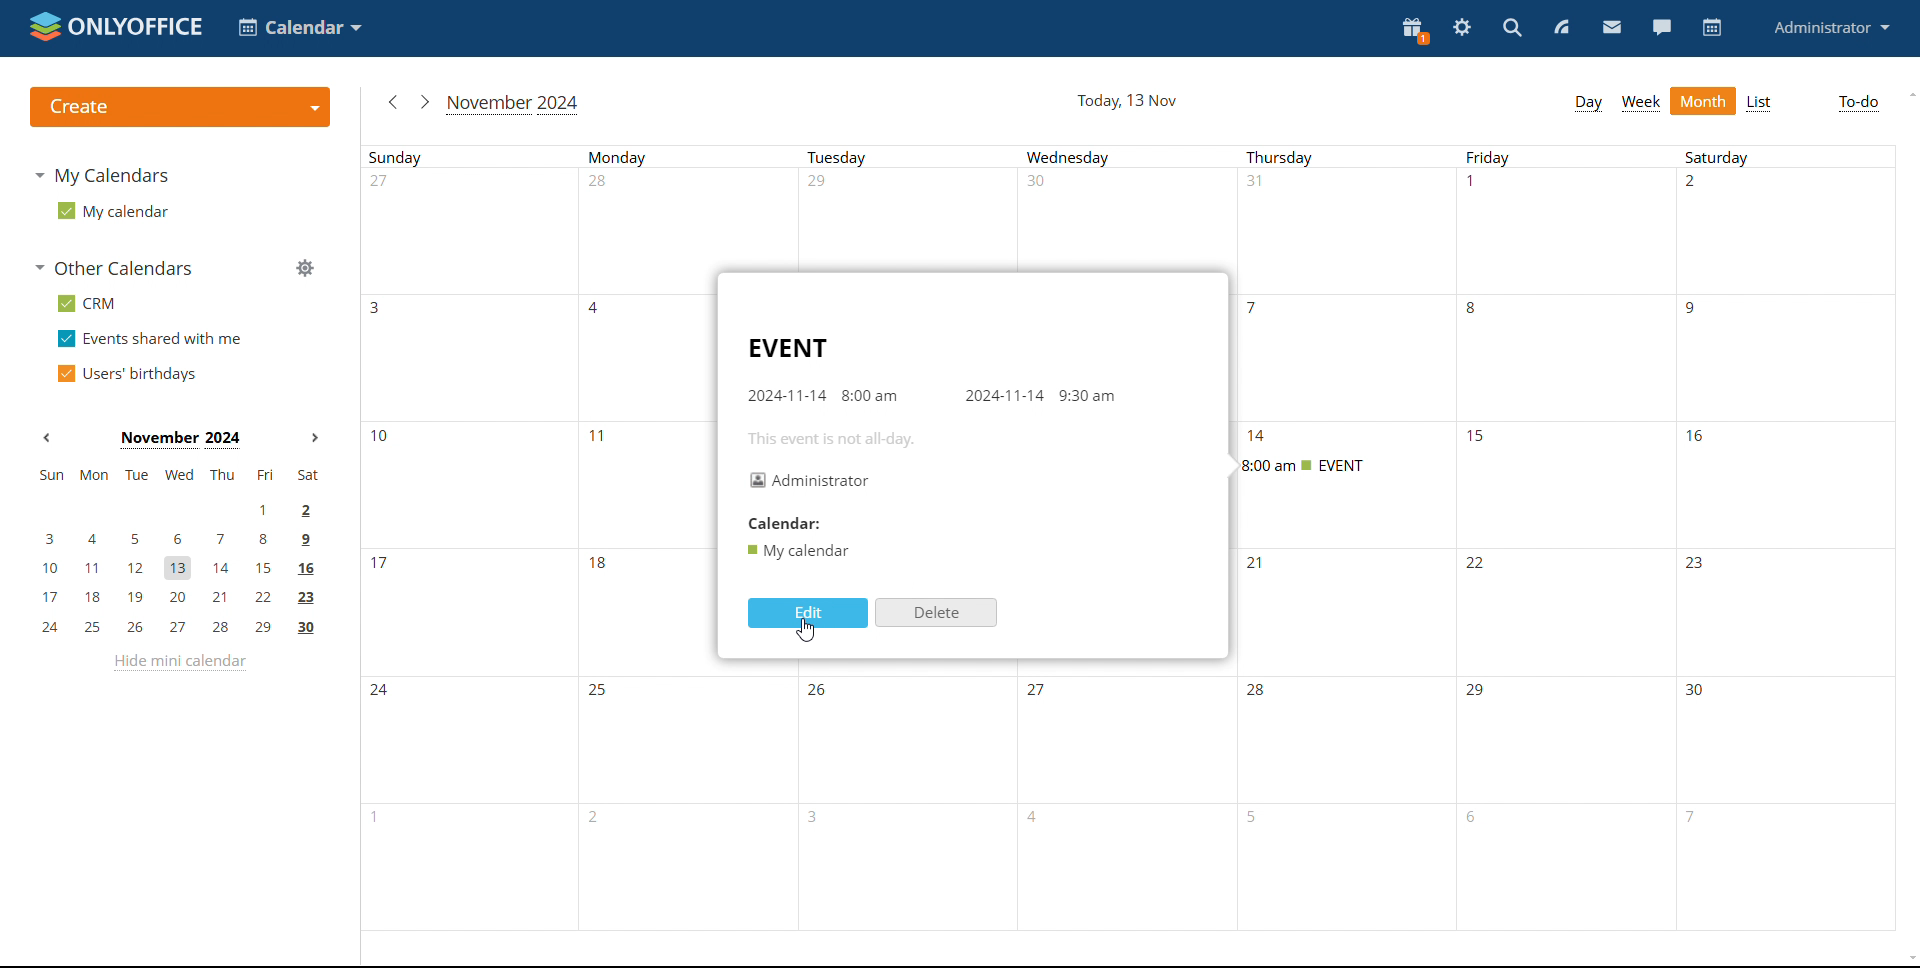 The image size is (1920, 968). Describe the element at coordinates (1258, 437) in the screenshot. I see `14` at that location.